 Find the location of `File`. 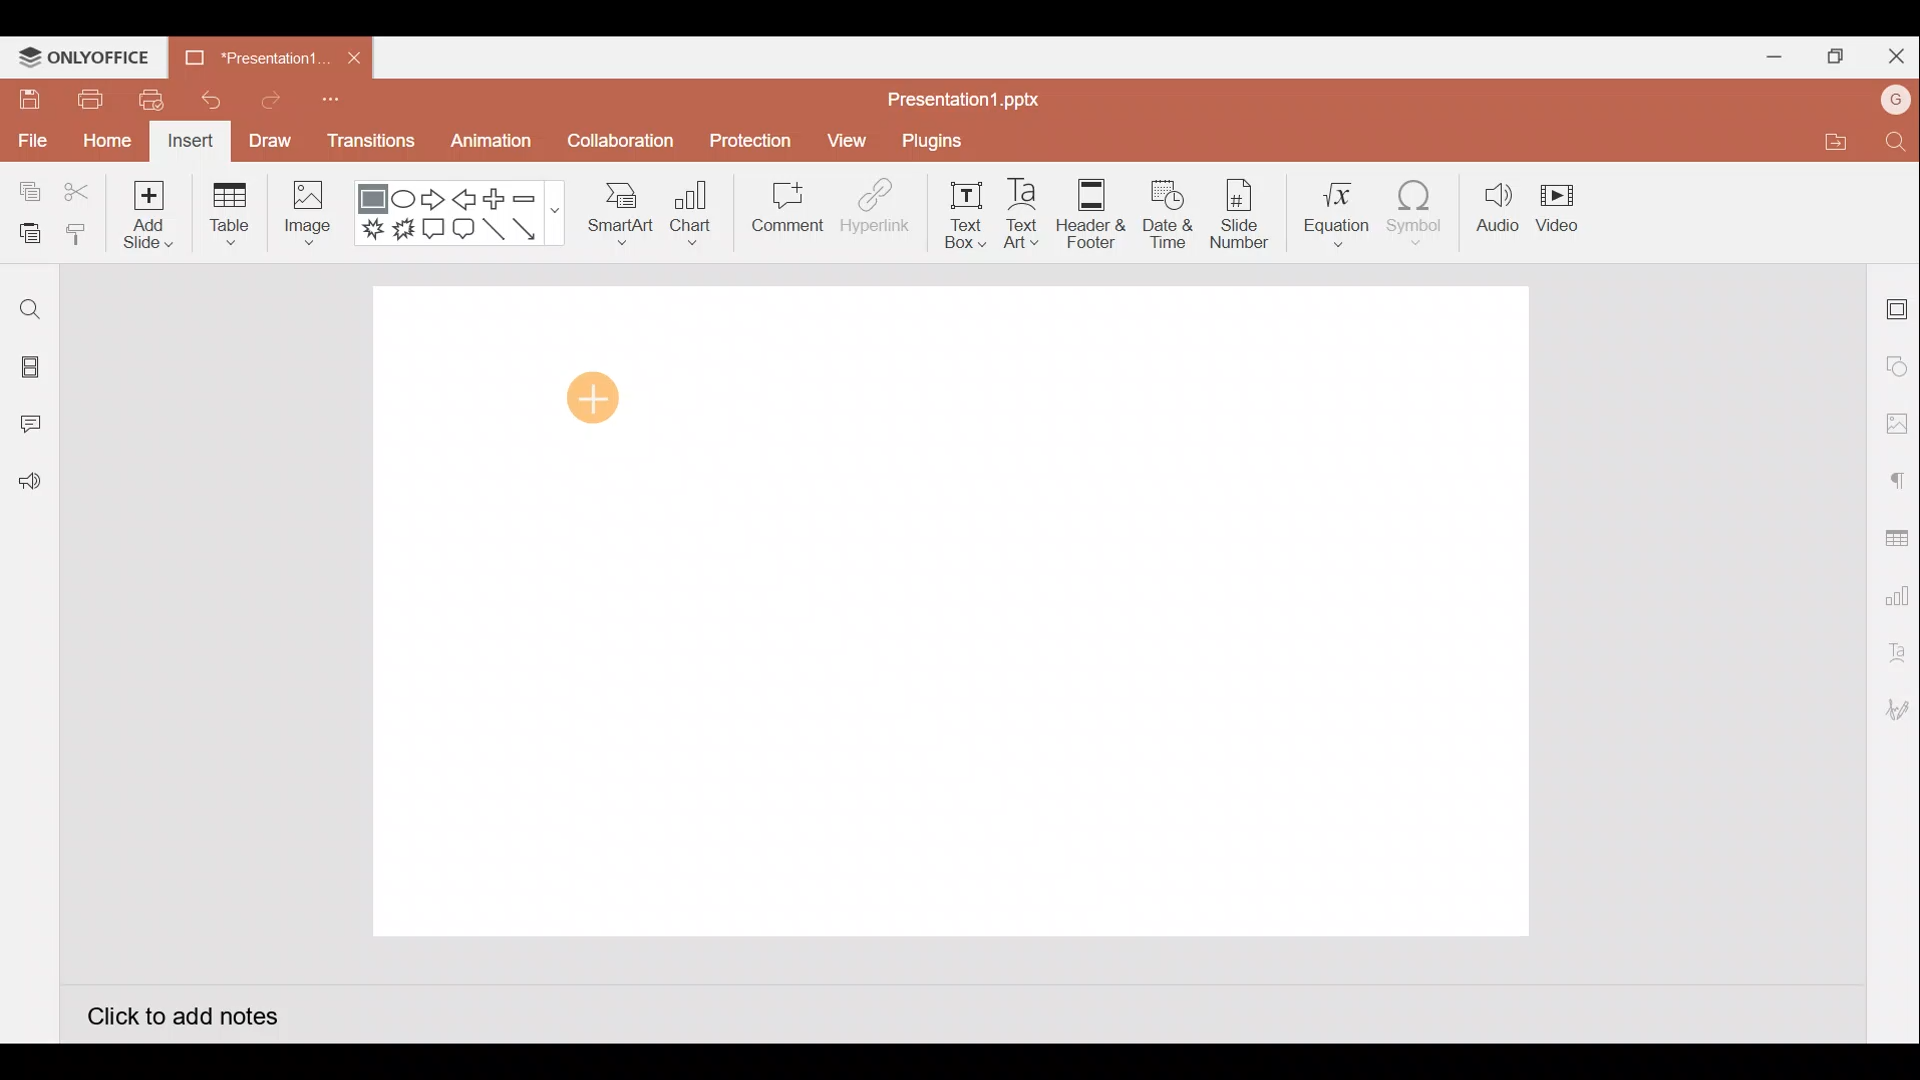

File is located at coordinates (30, 137).